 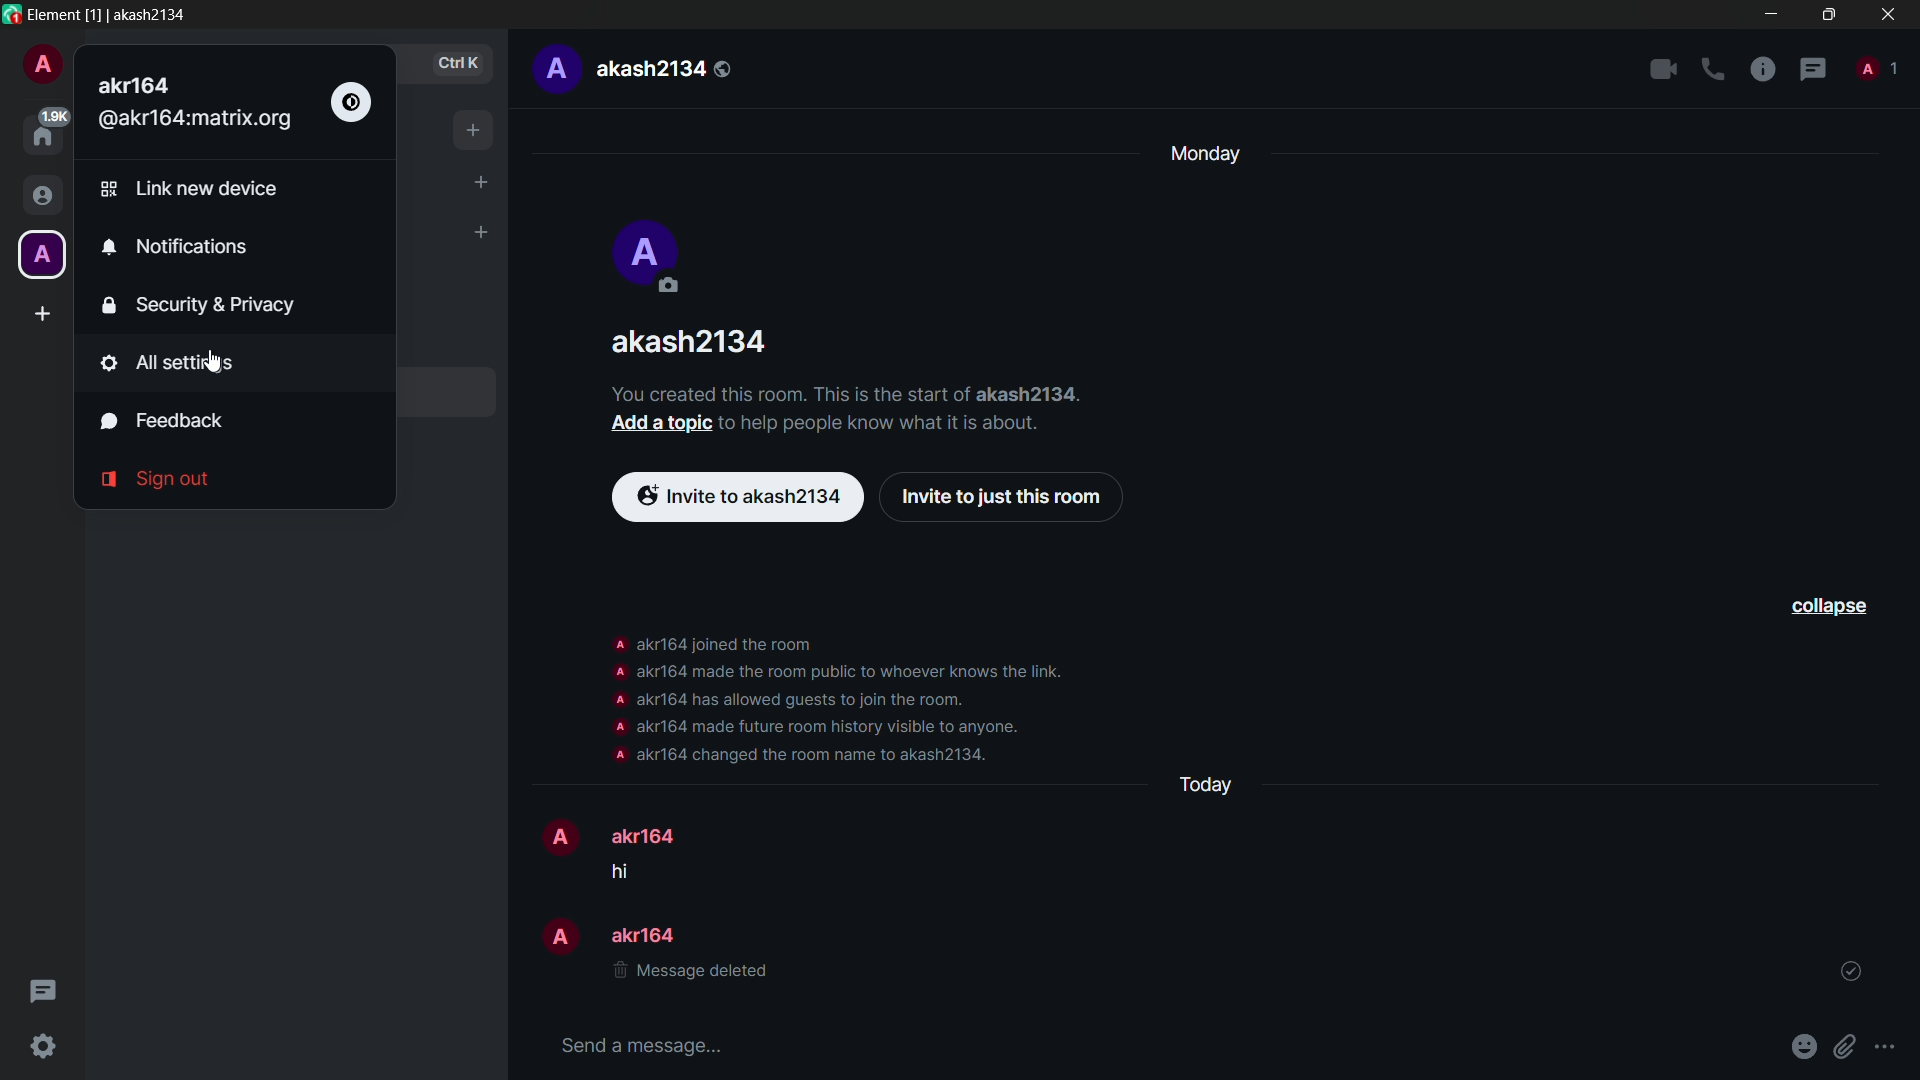 What do you see at coordinates (188, 189) in the screenshot?
I see `link new device` at bounding box center [188, 189].